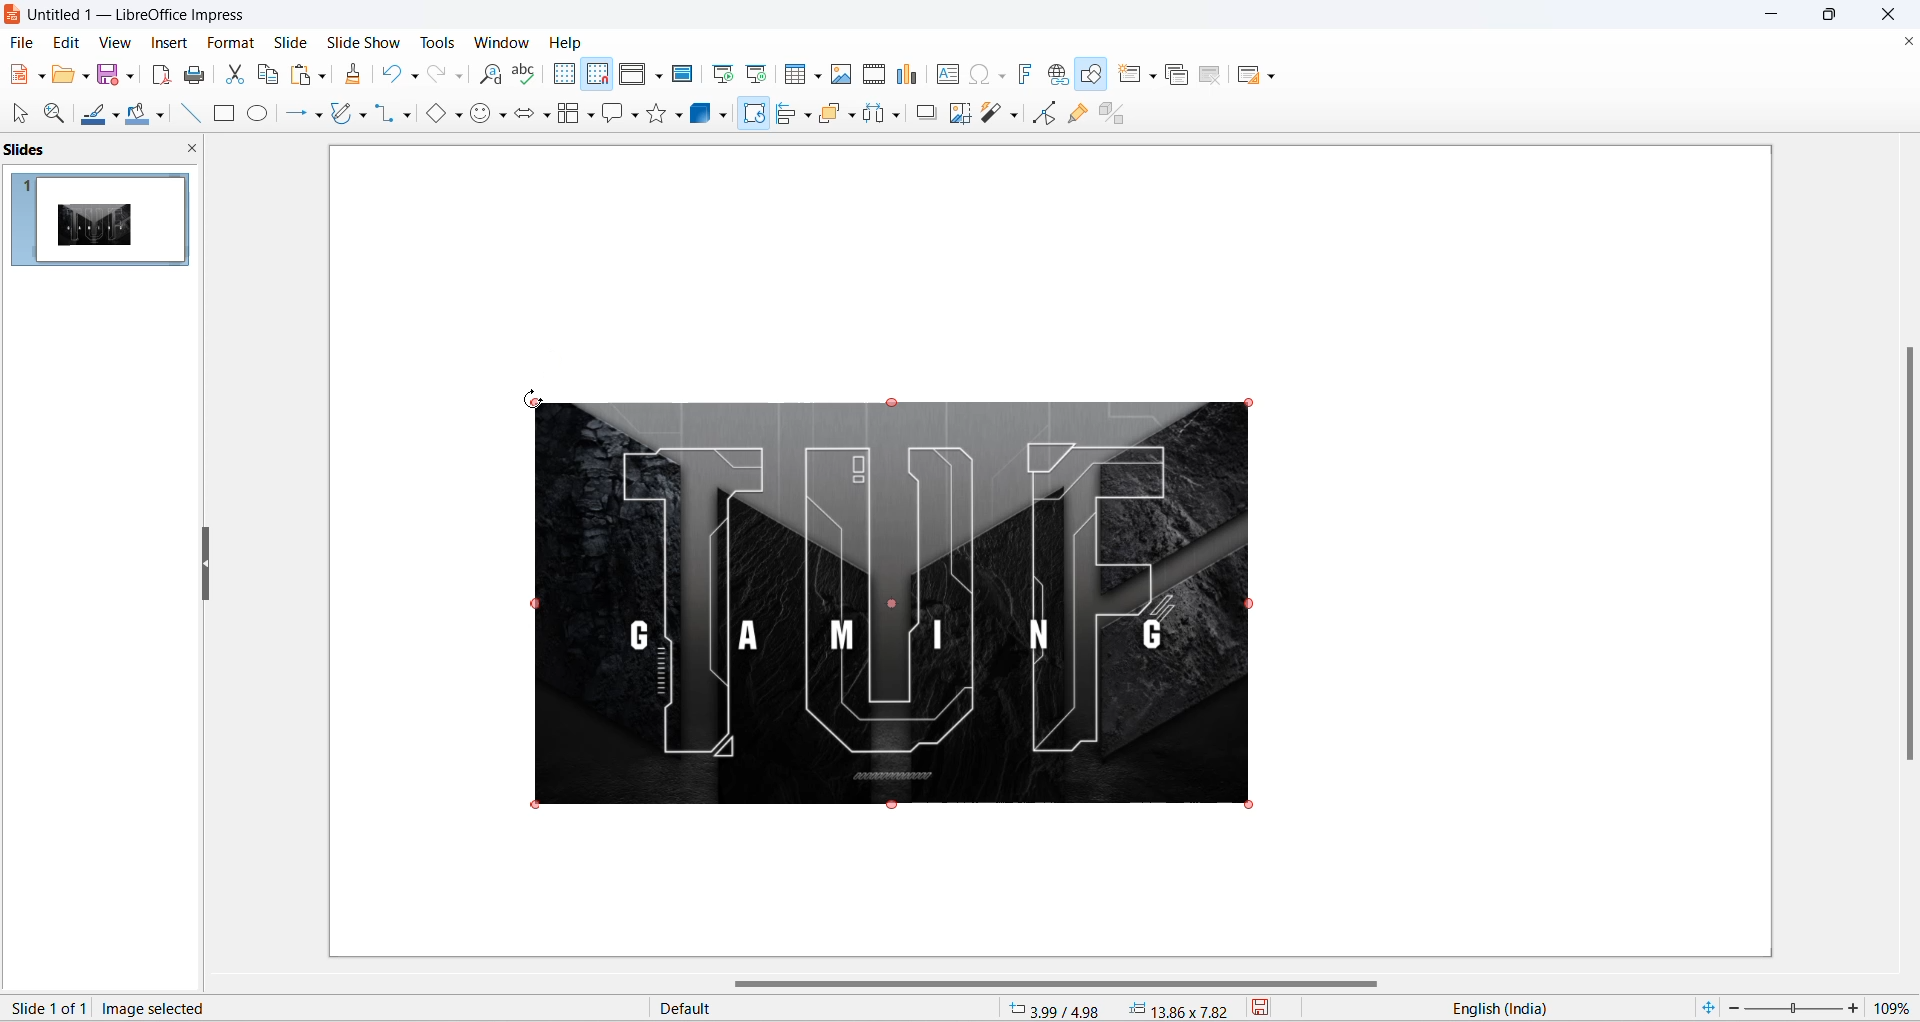 Image resolution: width=1920 pixels, height=1022 pixels. What do you see at coordinates (896, 809) in the screenshot?
I see `image selection markup` at bounding box center [896, 809].